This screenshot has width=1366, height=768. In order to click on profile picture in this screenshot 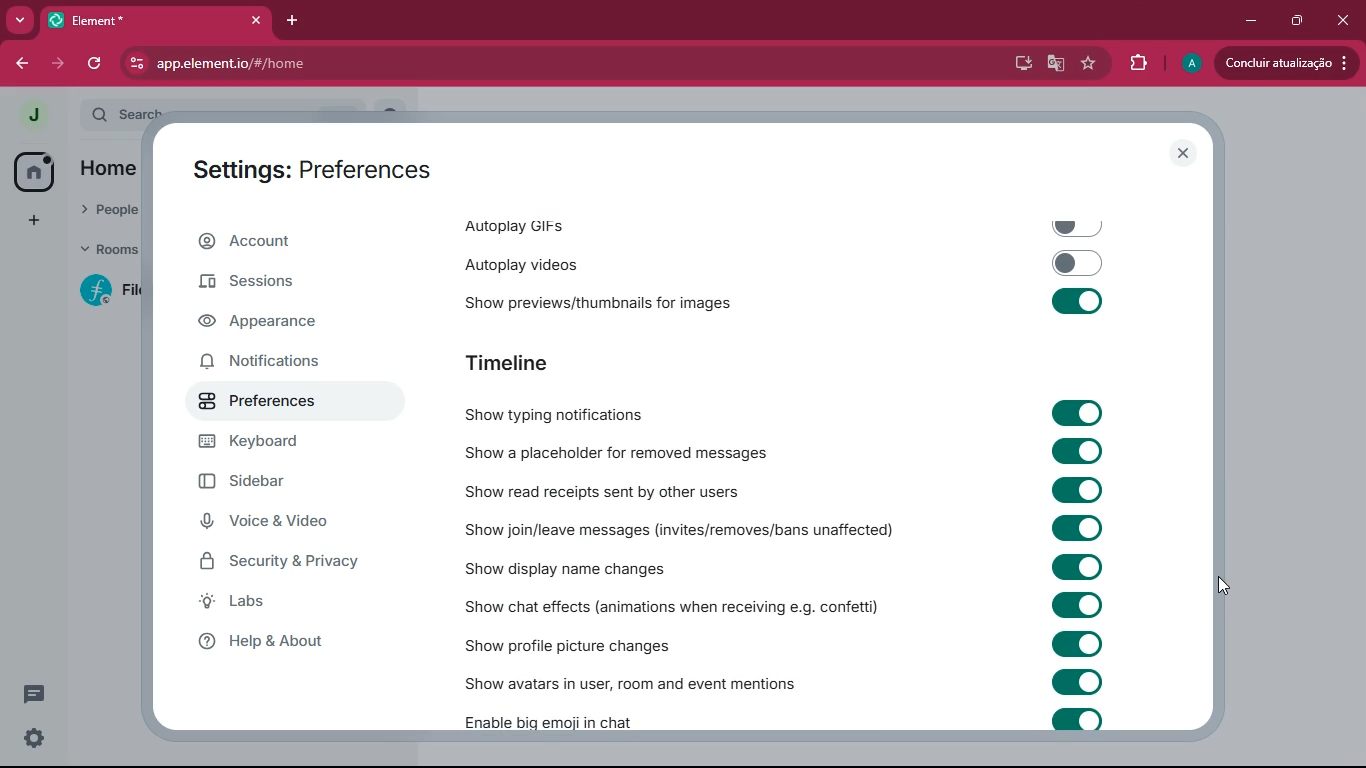, I will do `click(1190, 64)`.